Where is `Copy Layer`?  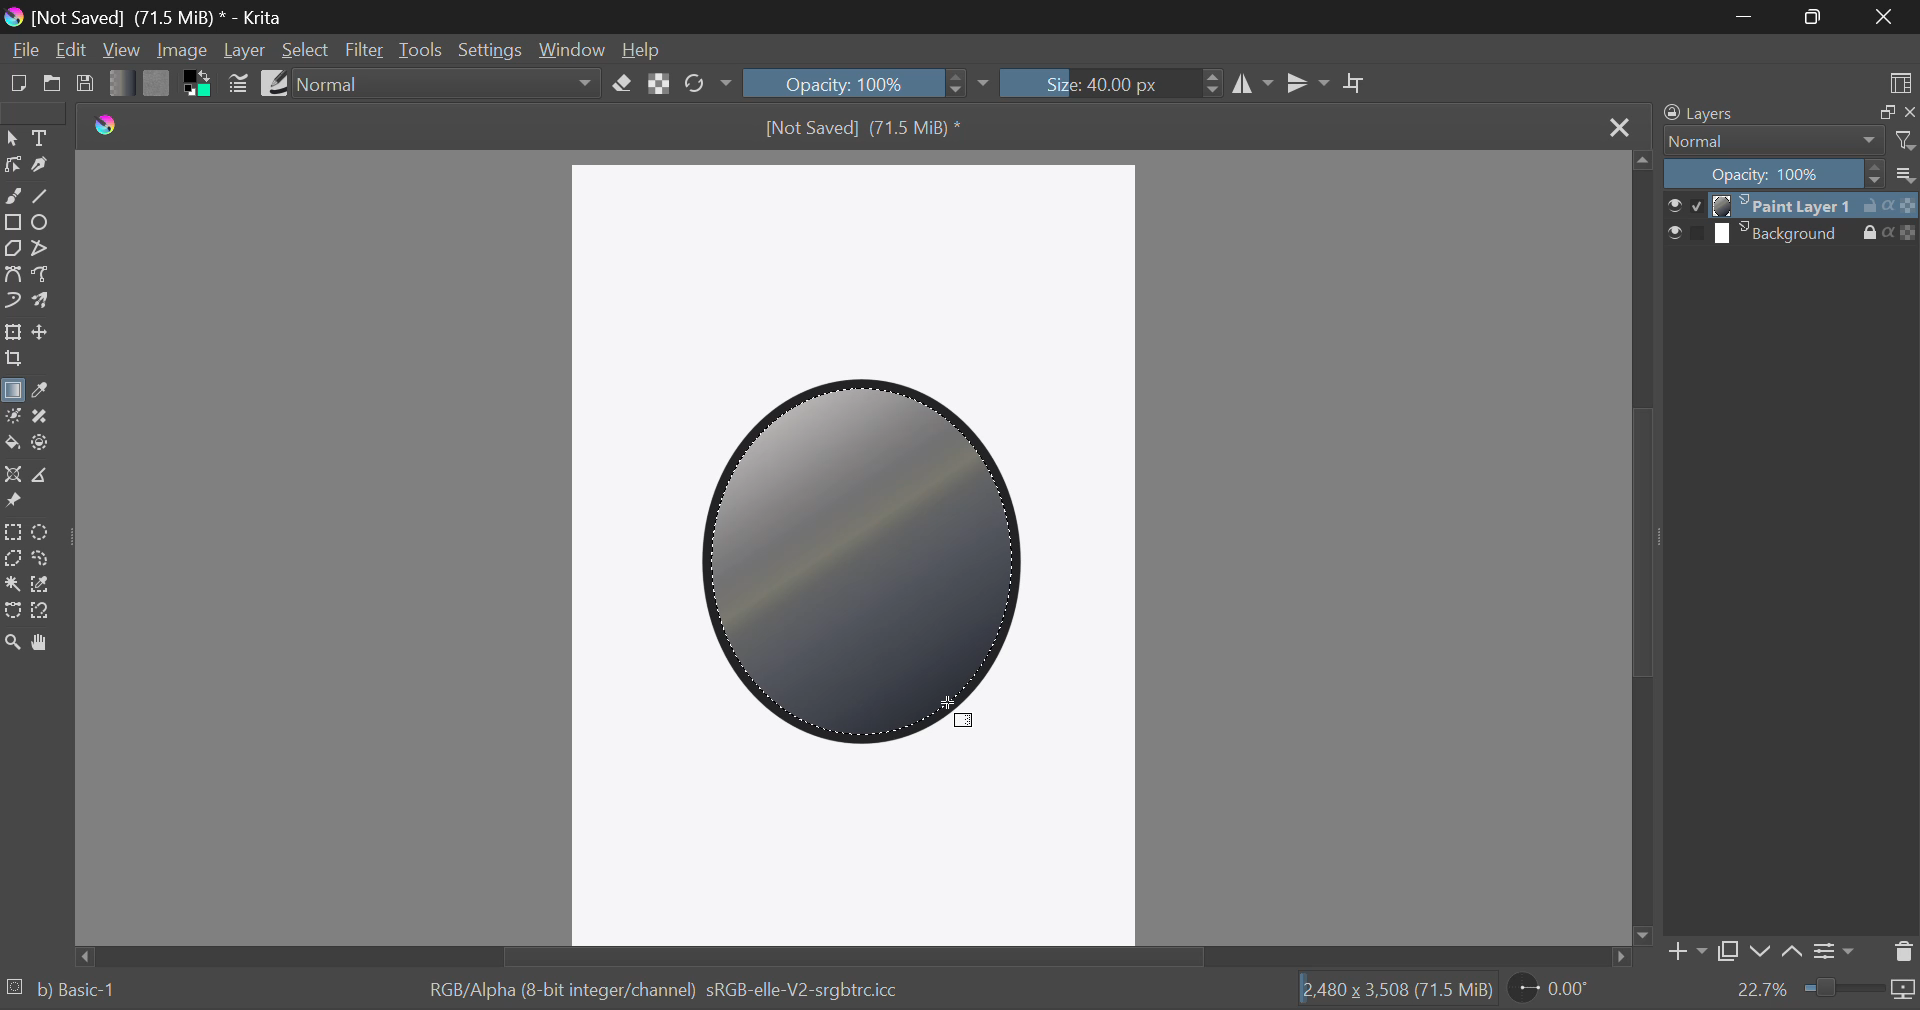 Copy Layer is located at coordinates (1730, 951).